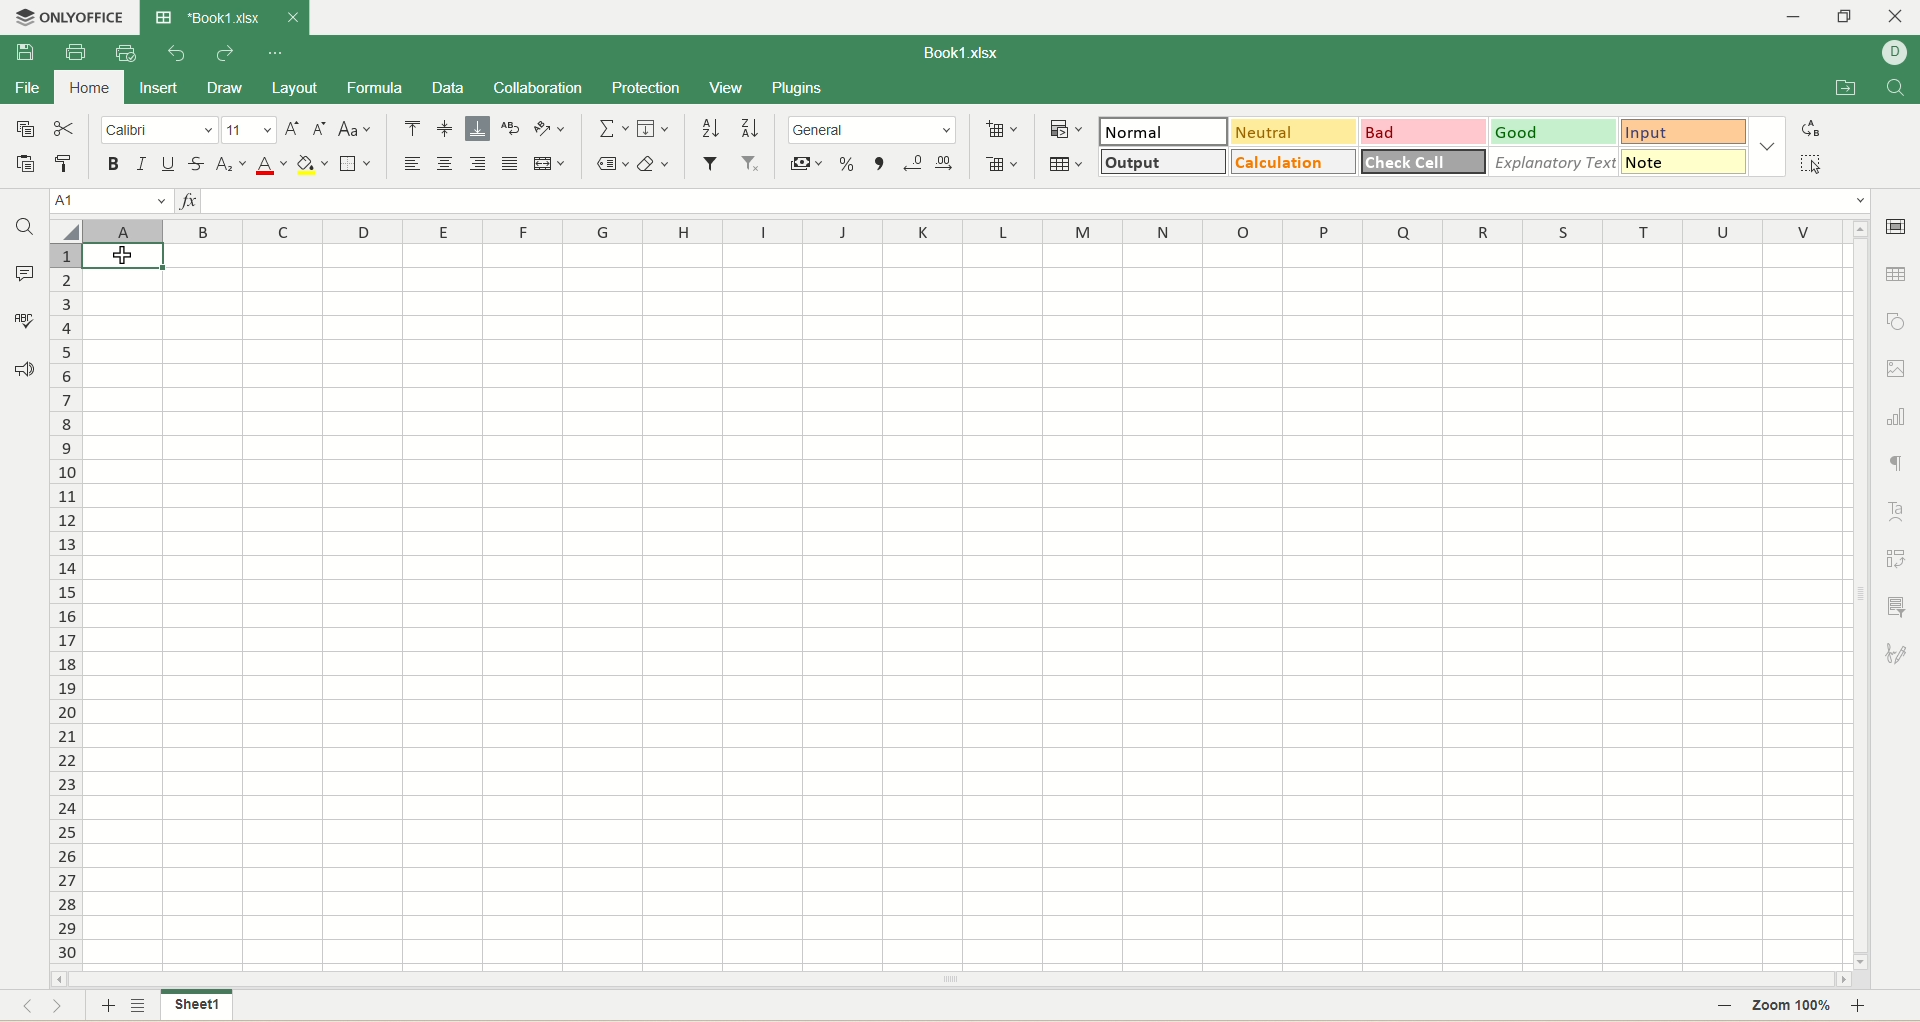 The width and height of the screenshot is (1920, 1022). Describe the element at coordinates (223, 89) in the screenshot. I see `draw` at that location.